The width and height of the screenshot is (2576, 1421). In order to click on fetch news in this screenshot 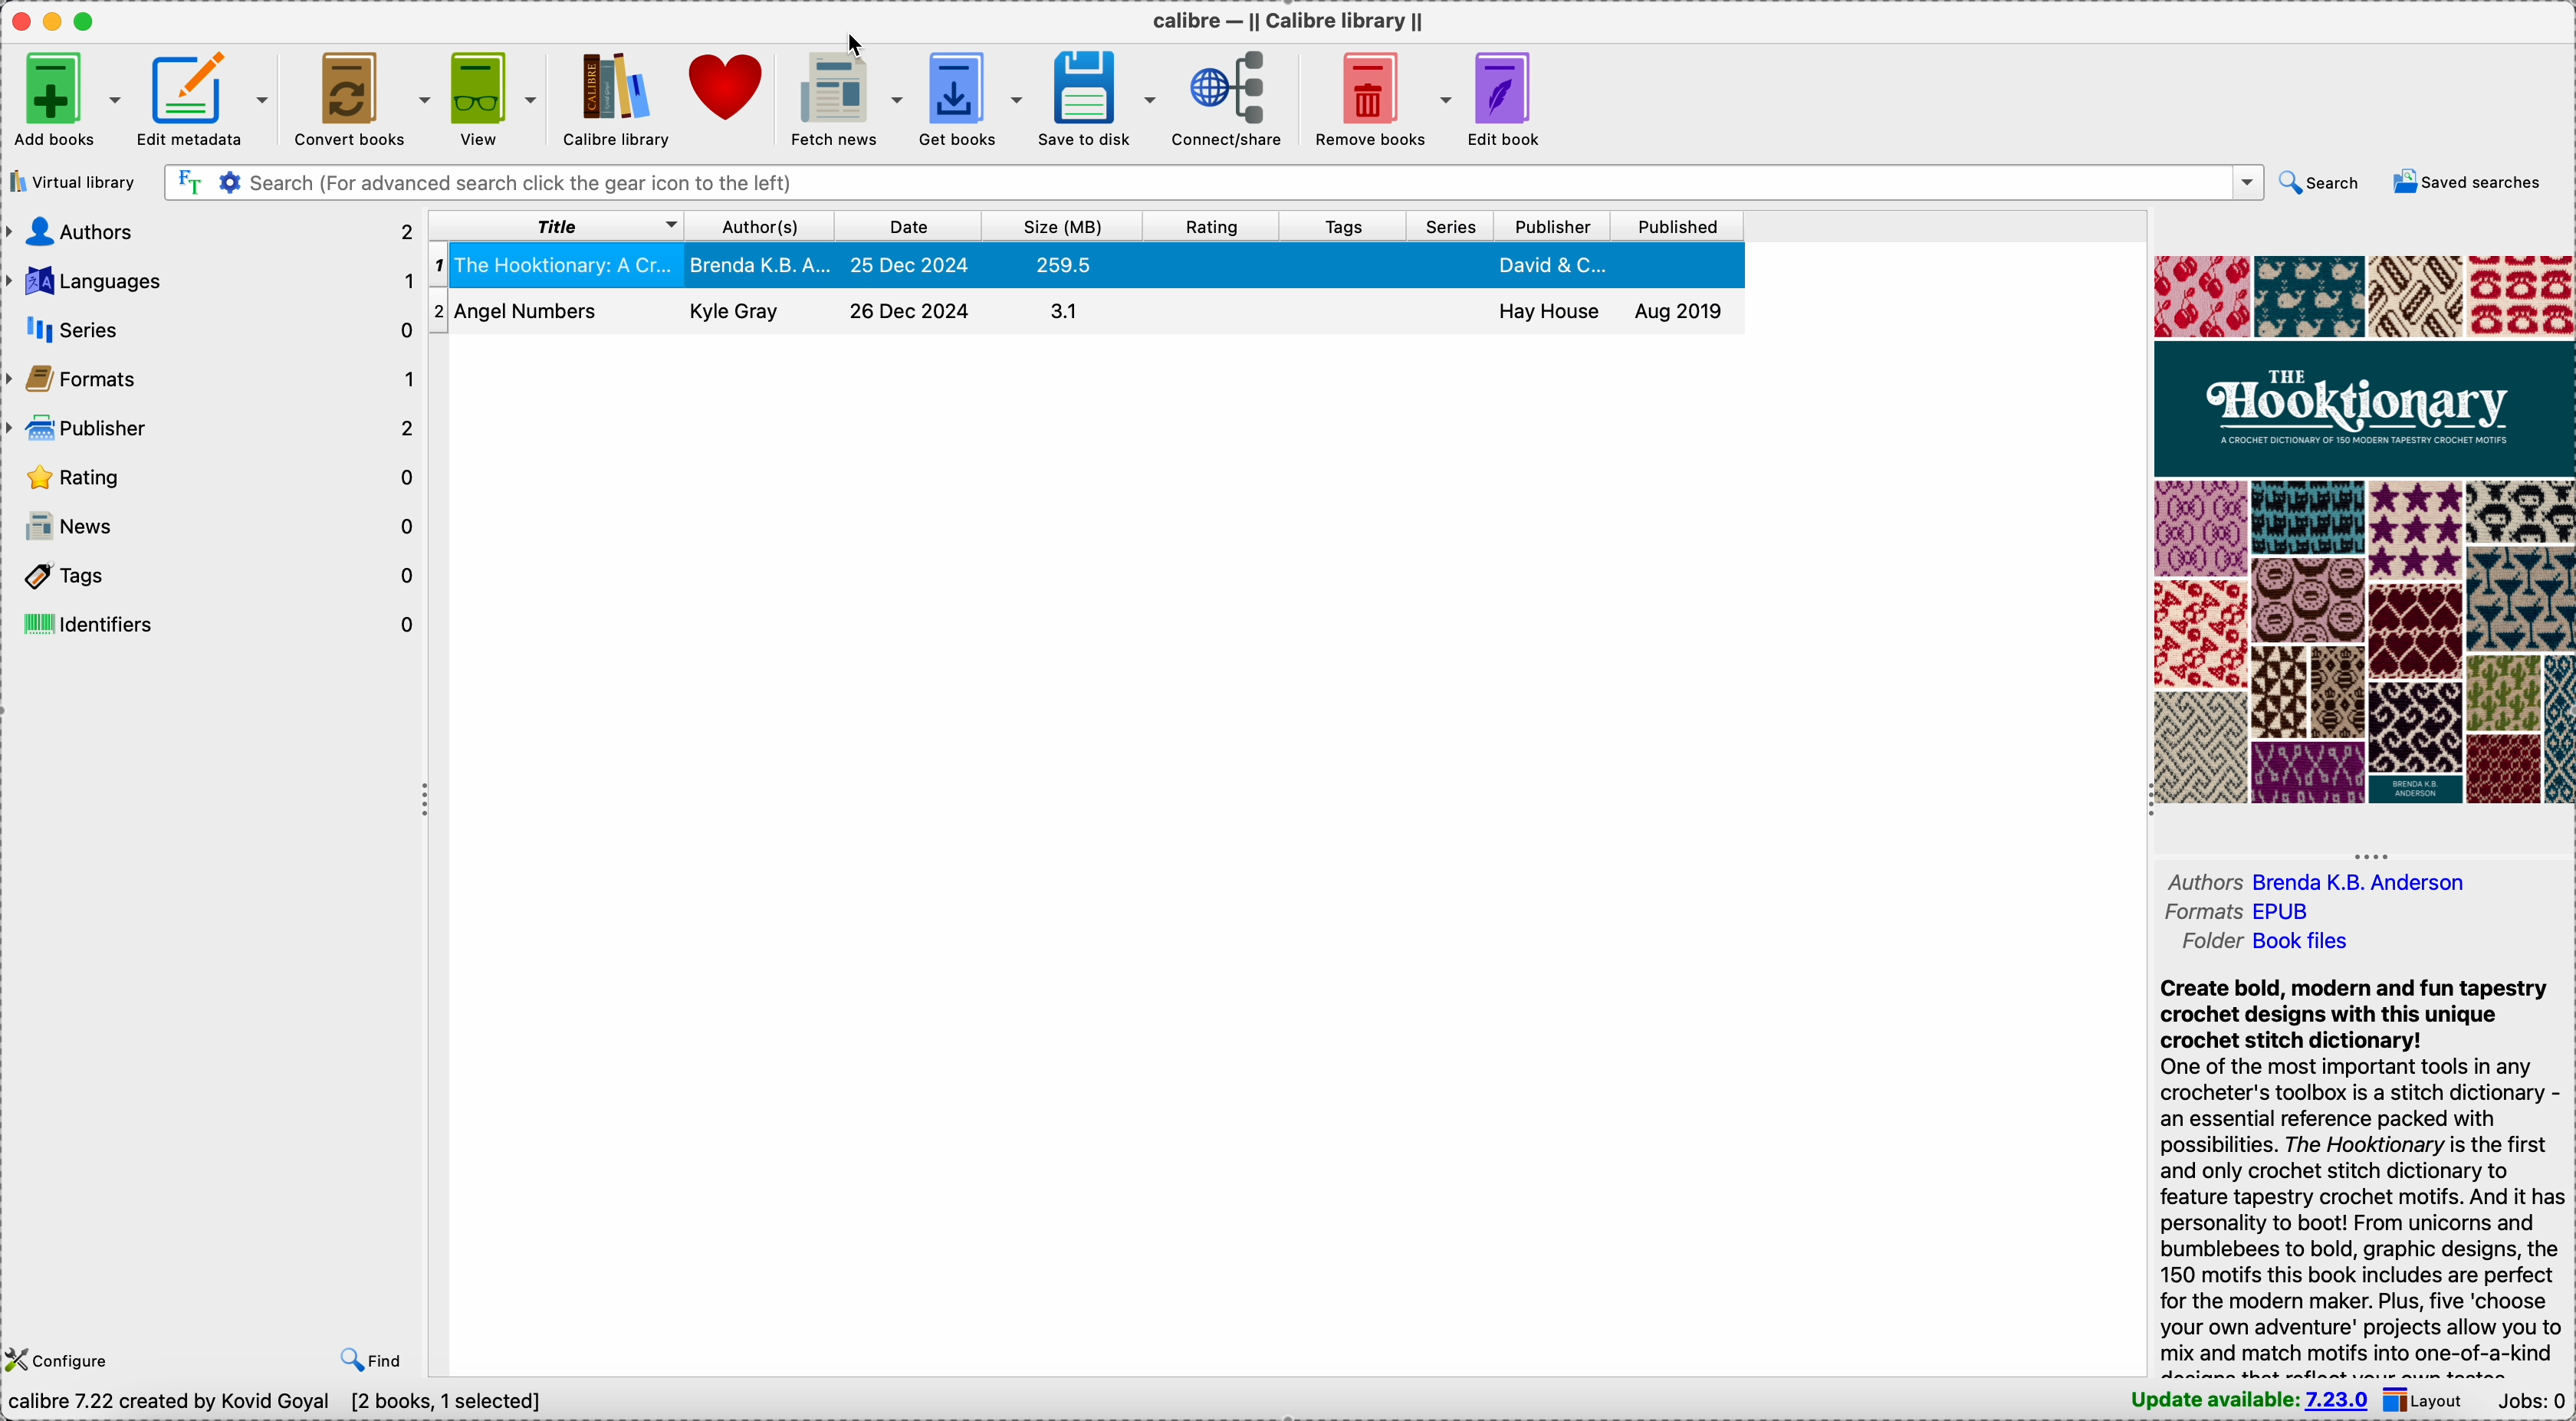, I will do `click(847, 95)`.